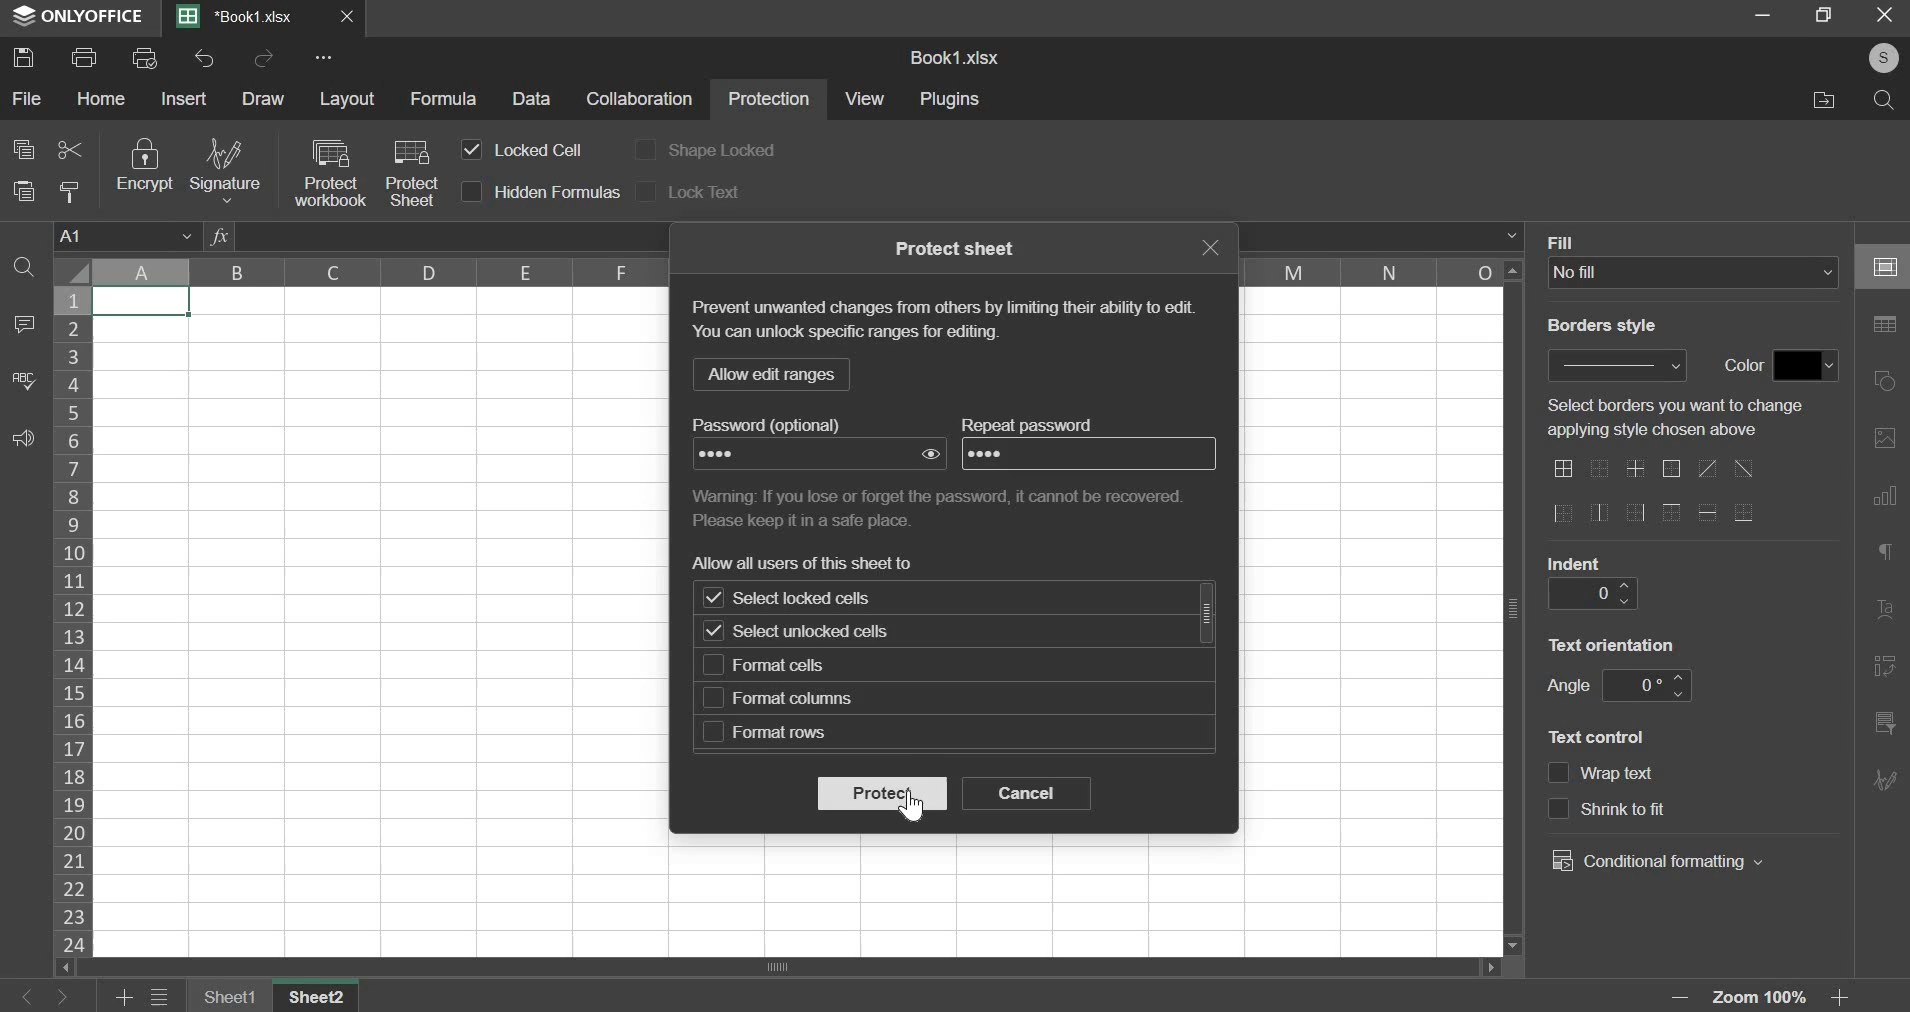  Describe the element at coordinates (349, 17) in the screenshot. I see `Close ` at that location.